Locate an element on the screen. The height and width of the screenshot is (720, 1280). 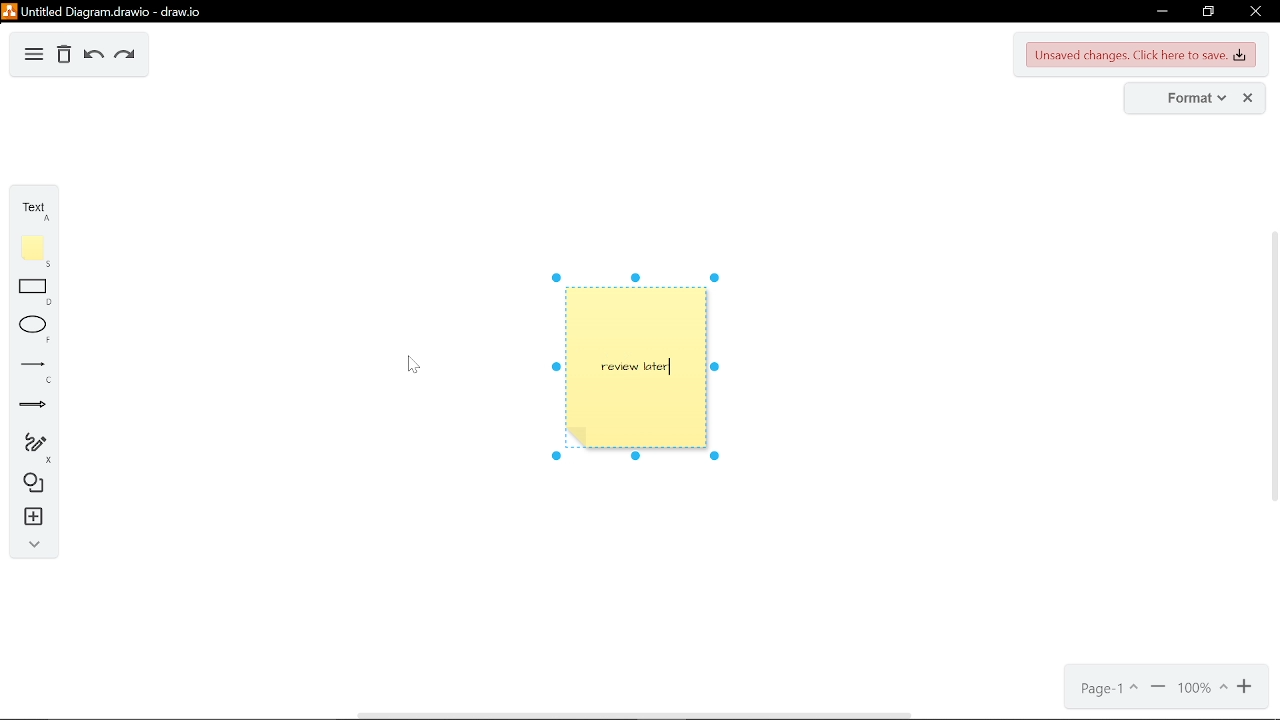
diagram is located at coordinates (33, 57).